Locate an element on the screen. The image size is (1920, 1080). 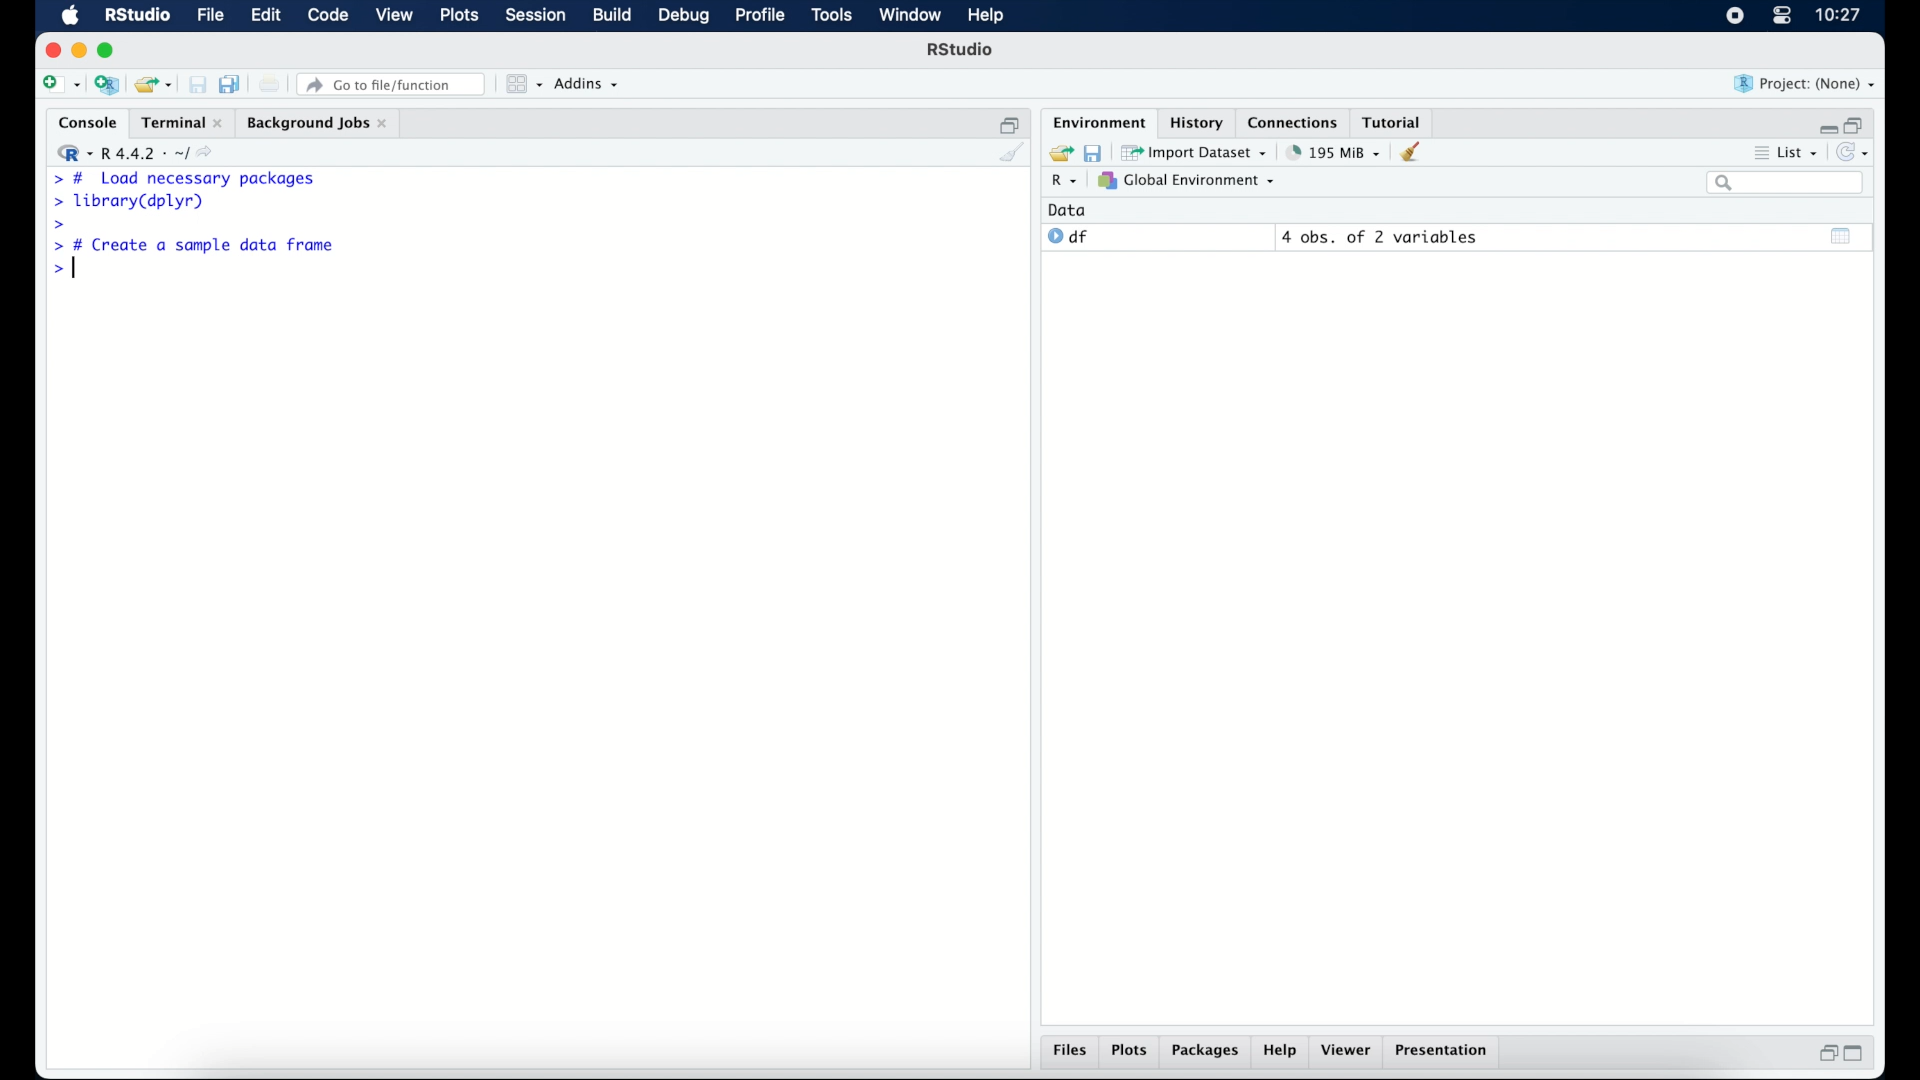
show output  window is located at coordinates (1842, 235).